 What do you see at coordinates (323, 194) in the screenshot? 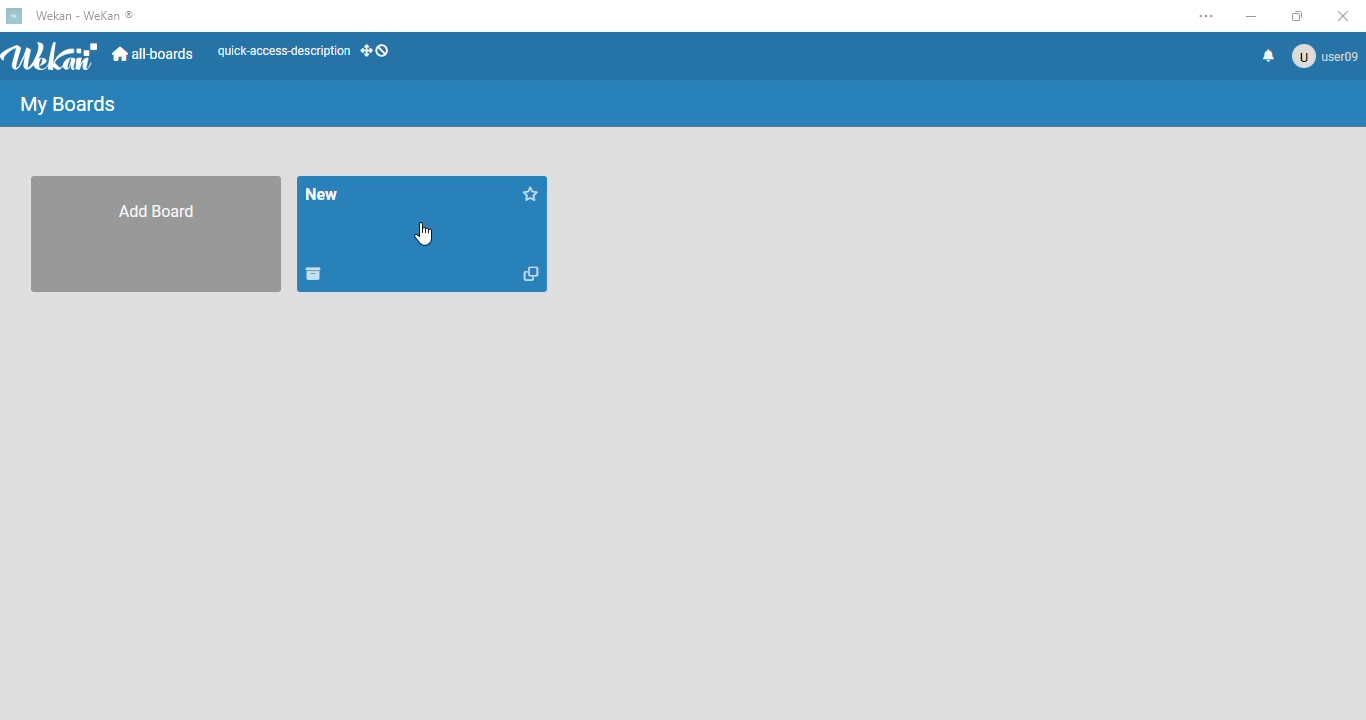
I see `New` at bounding box center [323, 194].